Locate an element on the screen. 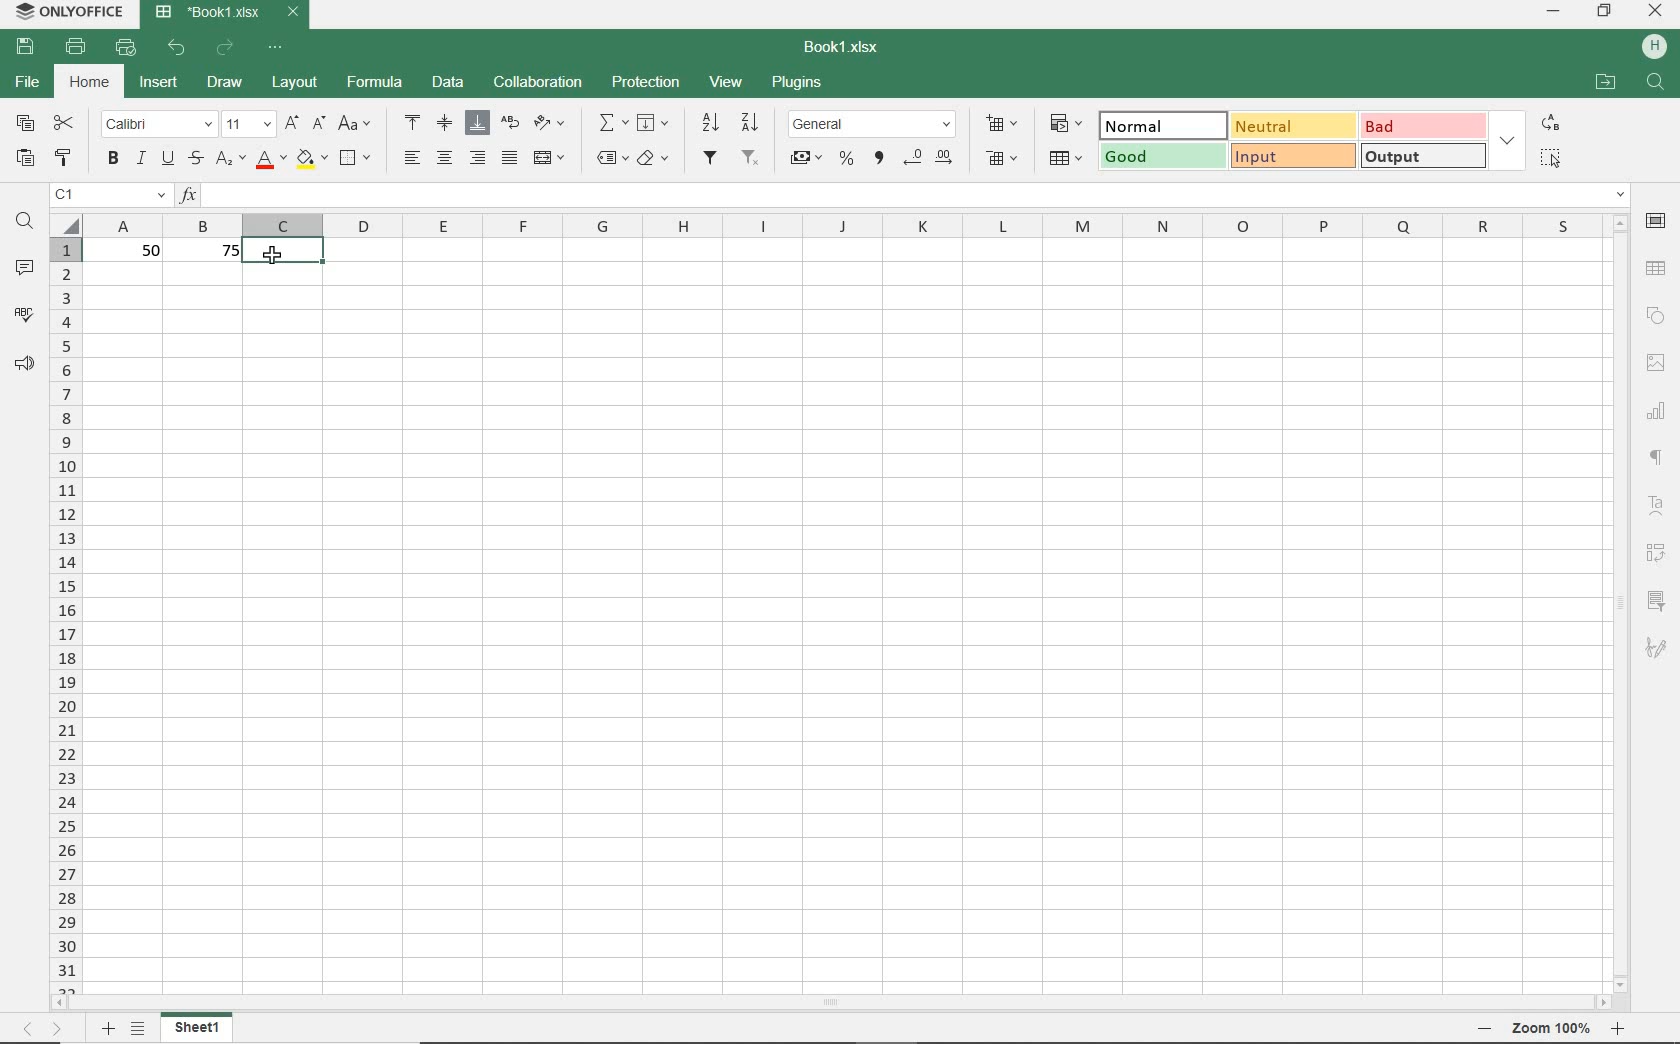  rows is located at coordinates (65, 614).